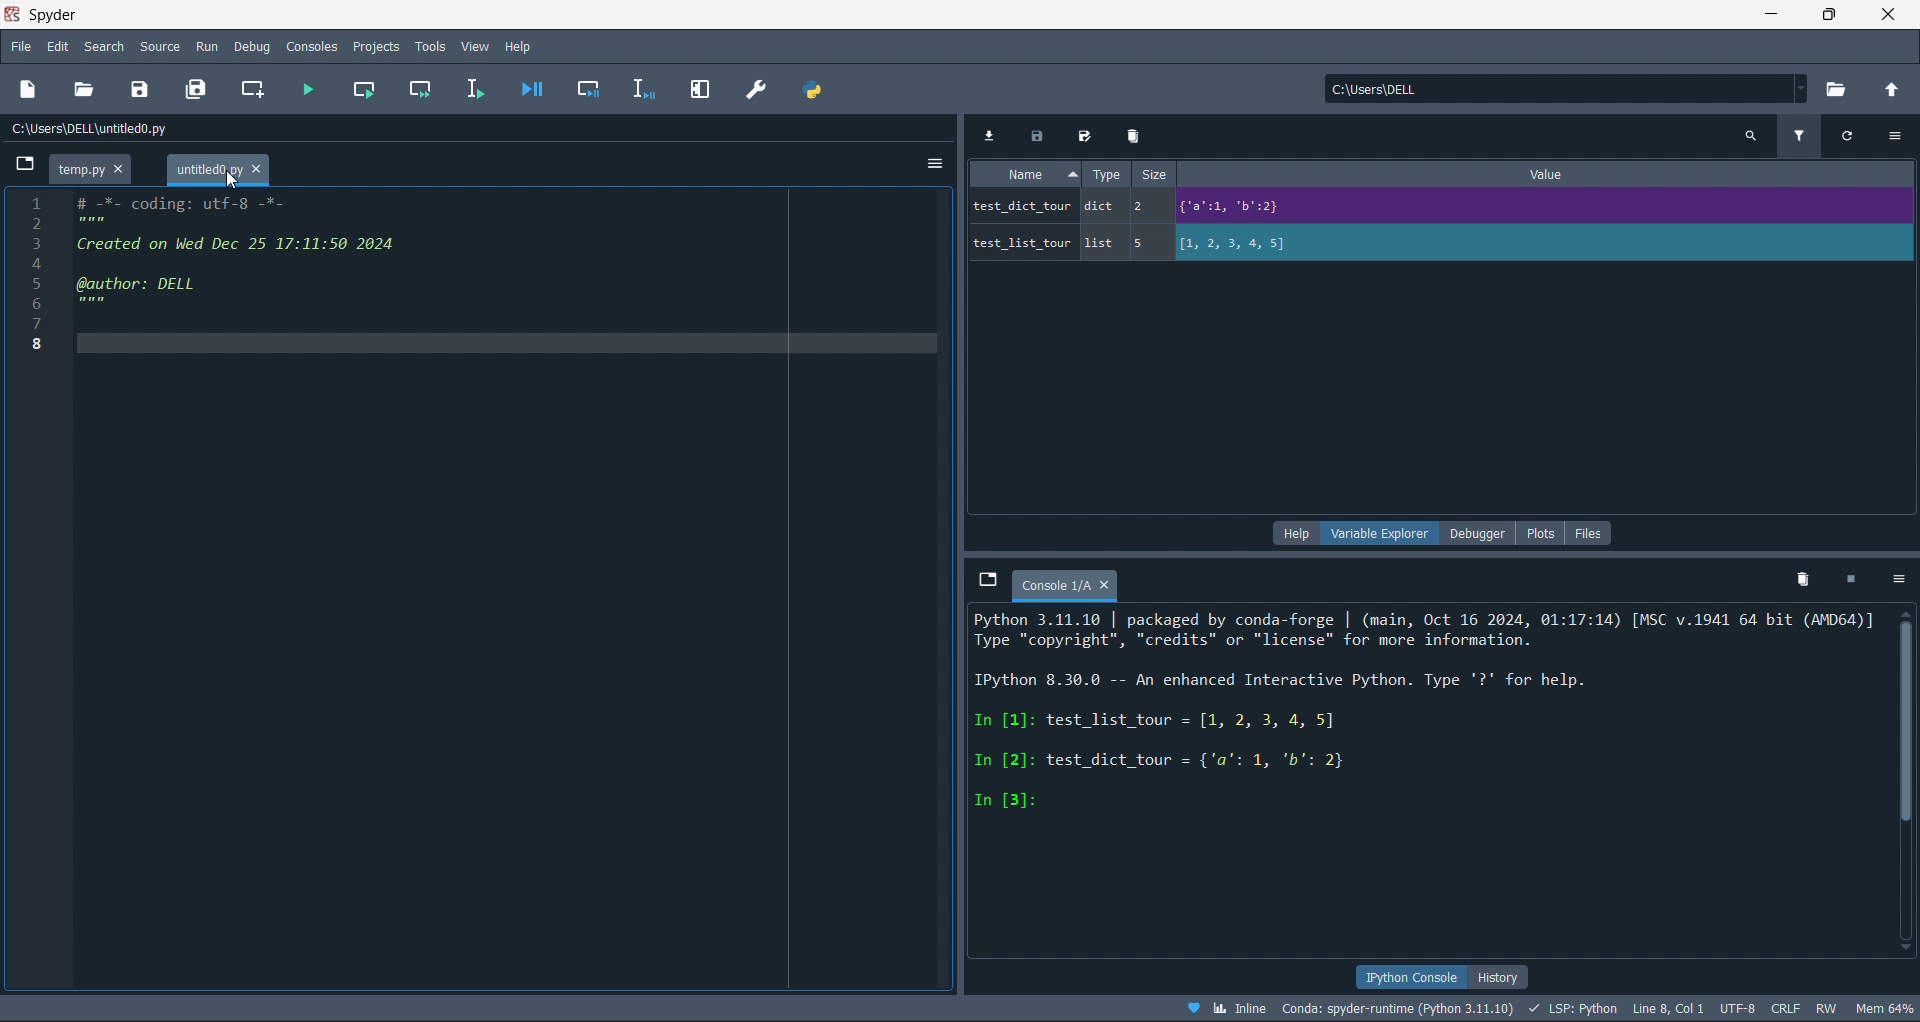 Image resolution: width=1920 pixels, height=1022 pixels. Describe the element at coordinates (1382, 536) in the screenshot. I see `variable explorer pane` at that location.